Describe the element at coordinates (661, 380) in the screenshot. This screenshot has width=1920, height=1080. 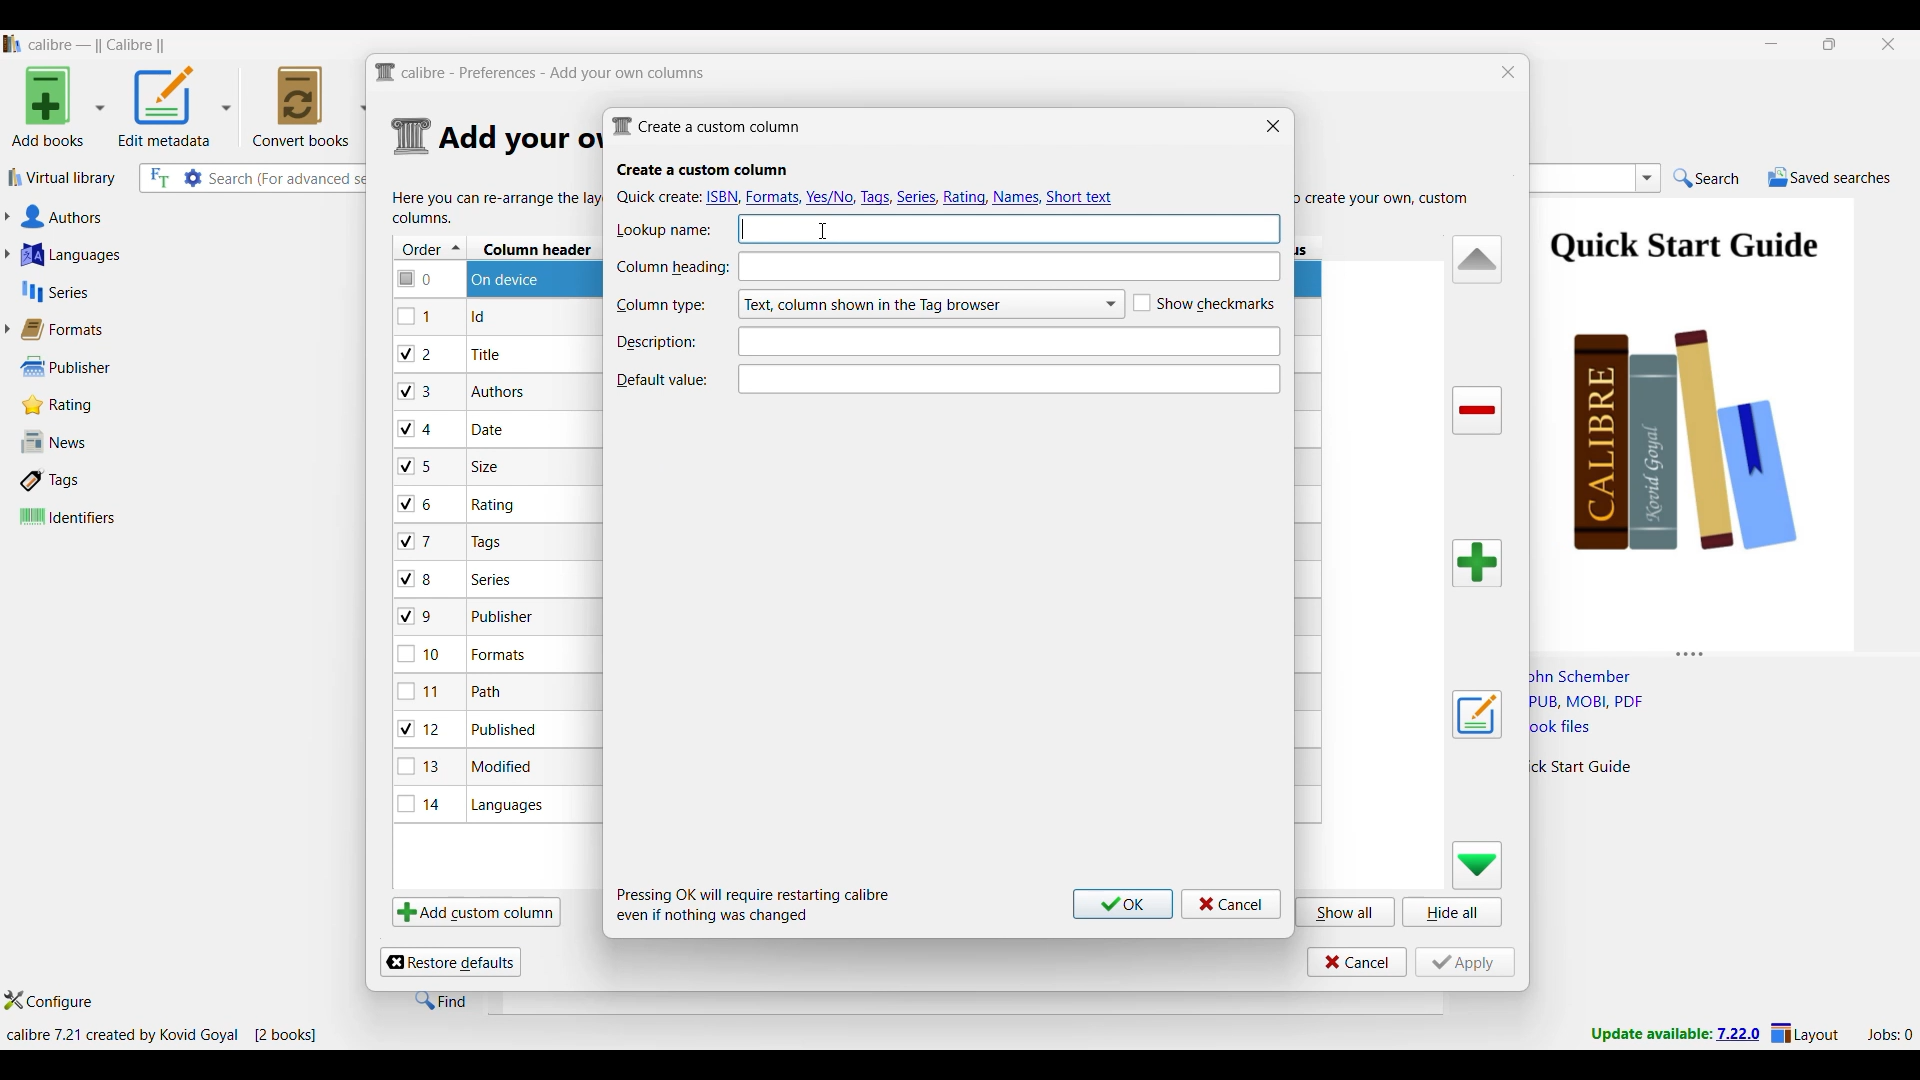
I see `Indicates Default value text box` at that location.